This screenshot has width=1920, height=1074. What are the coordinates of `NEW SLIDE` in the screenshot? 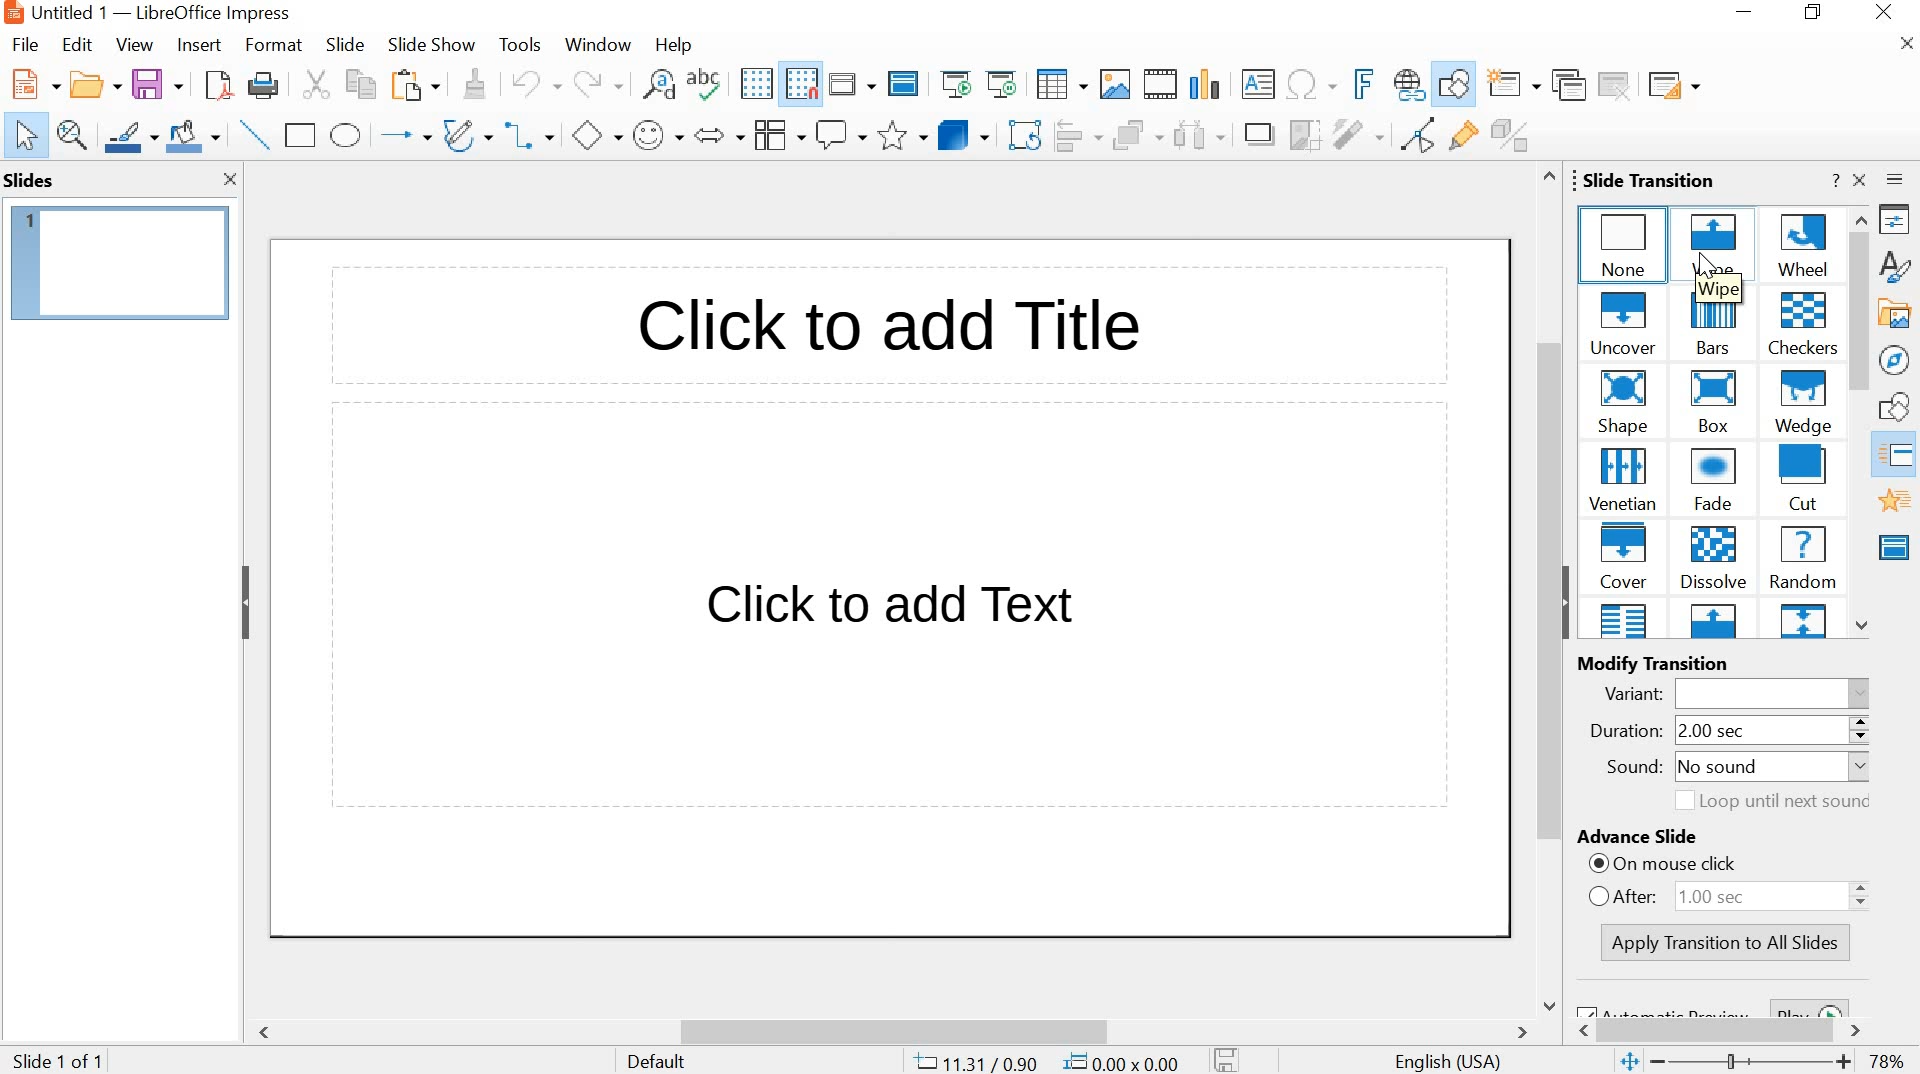 It's located at (1514, 83).